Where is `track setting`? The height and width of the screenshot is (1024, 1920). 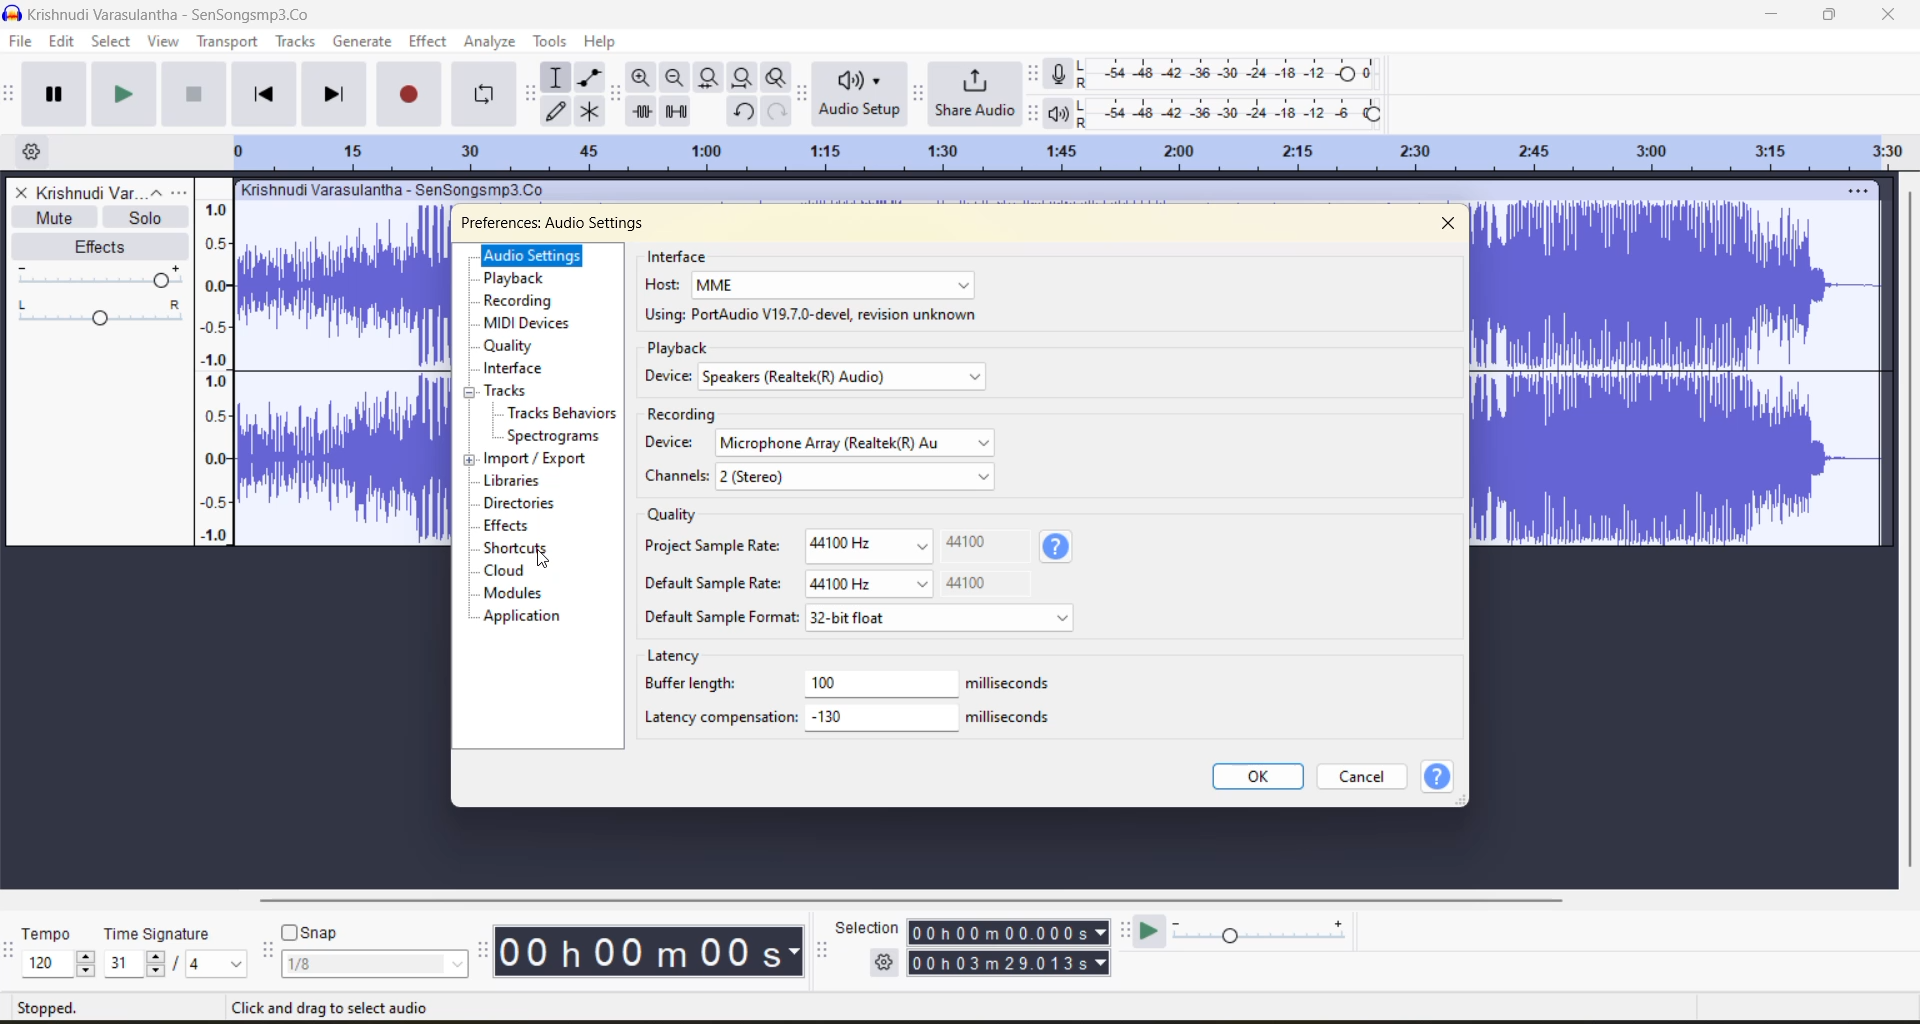 track setting is located at coordinates (1858, 191).